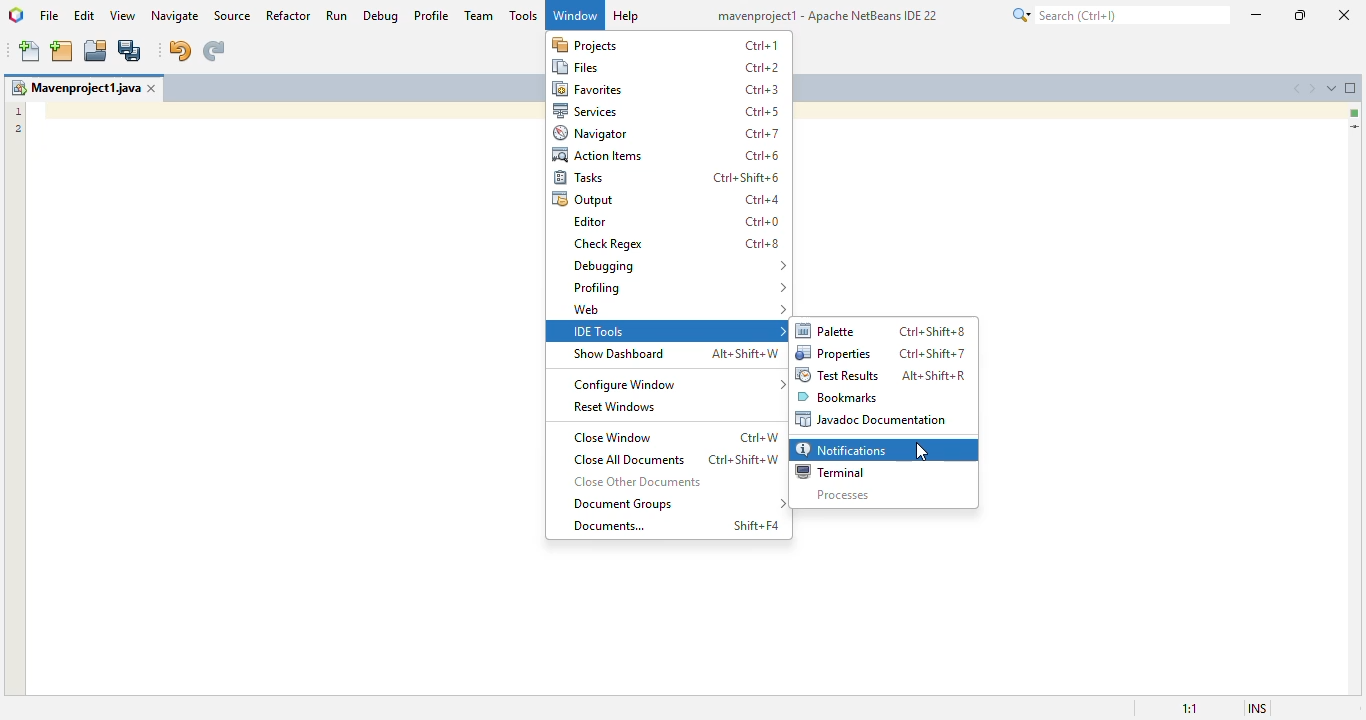 The width and height of the screenshot is (1366, 720). I want to click on current line, so click(1354, 127).